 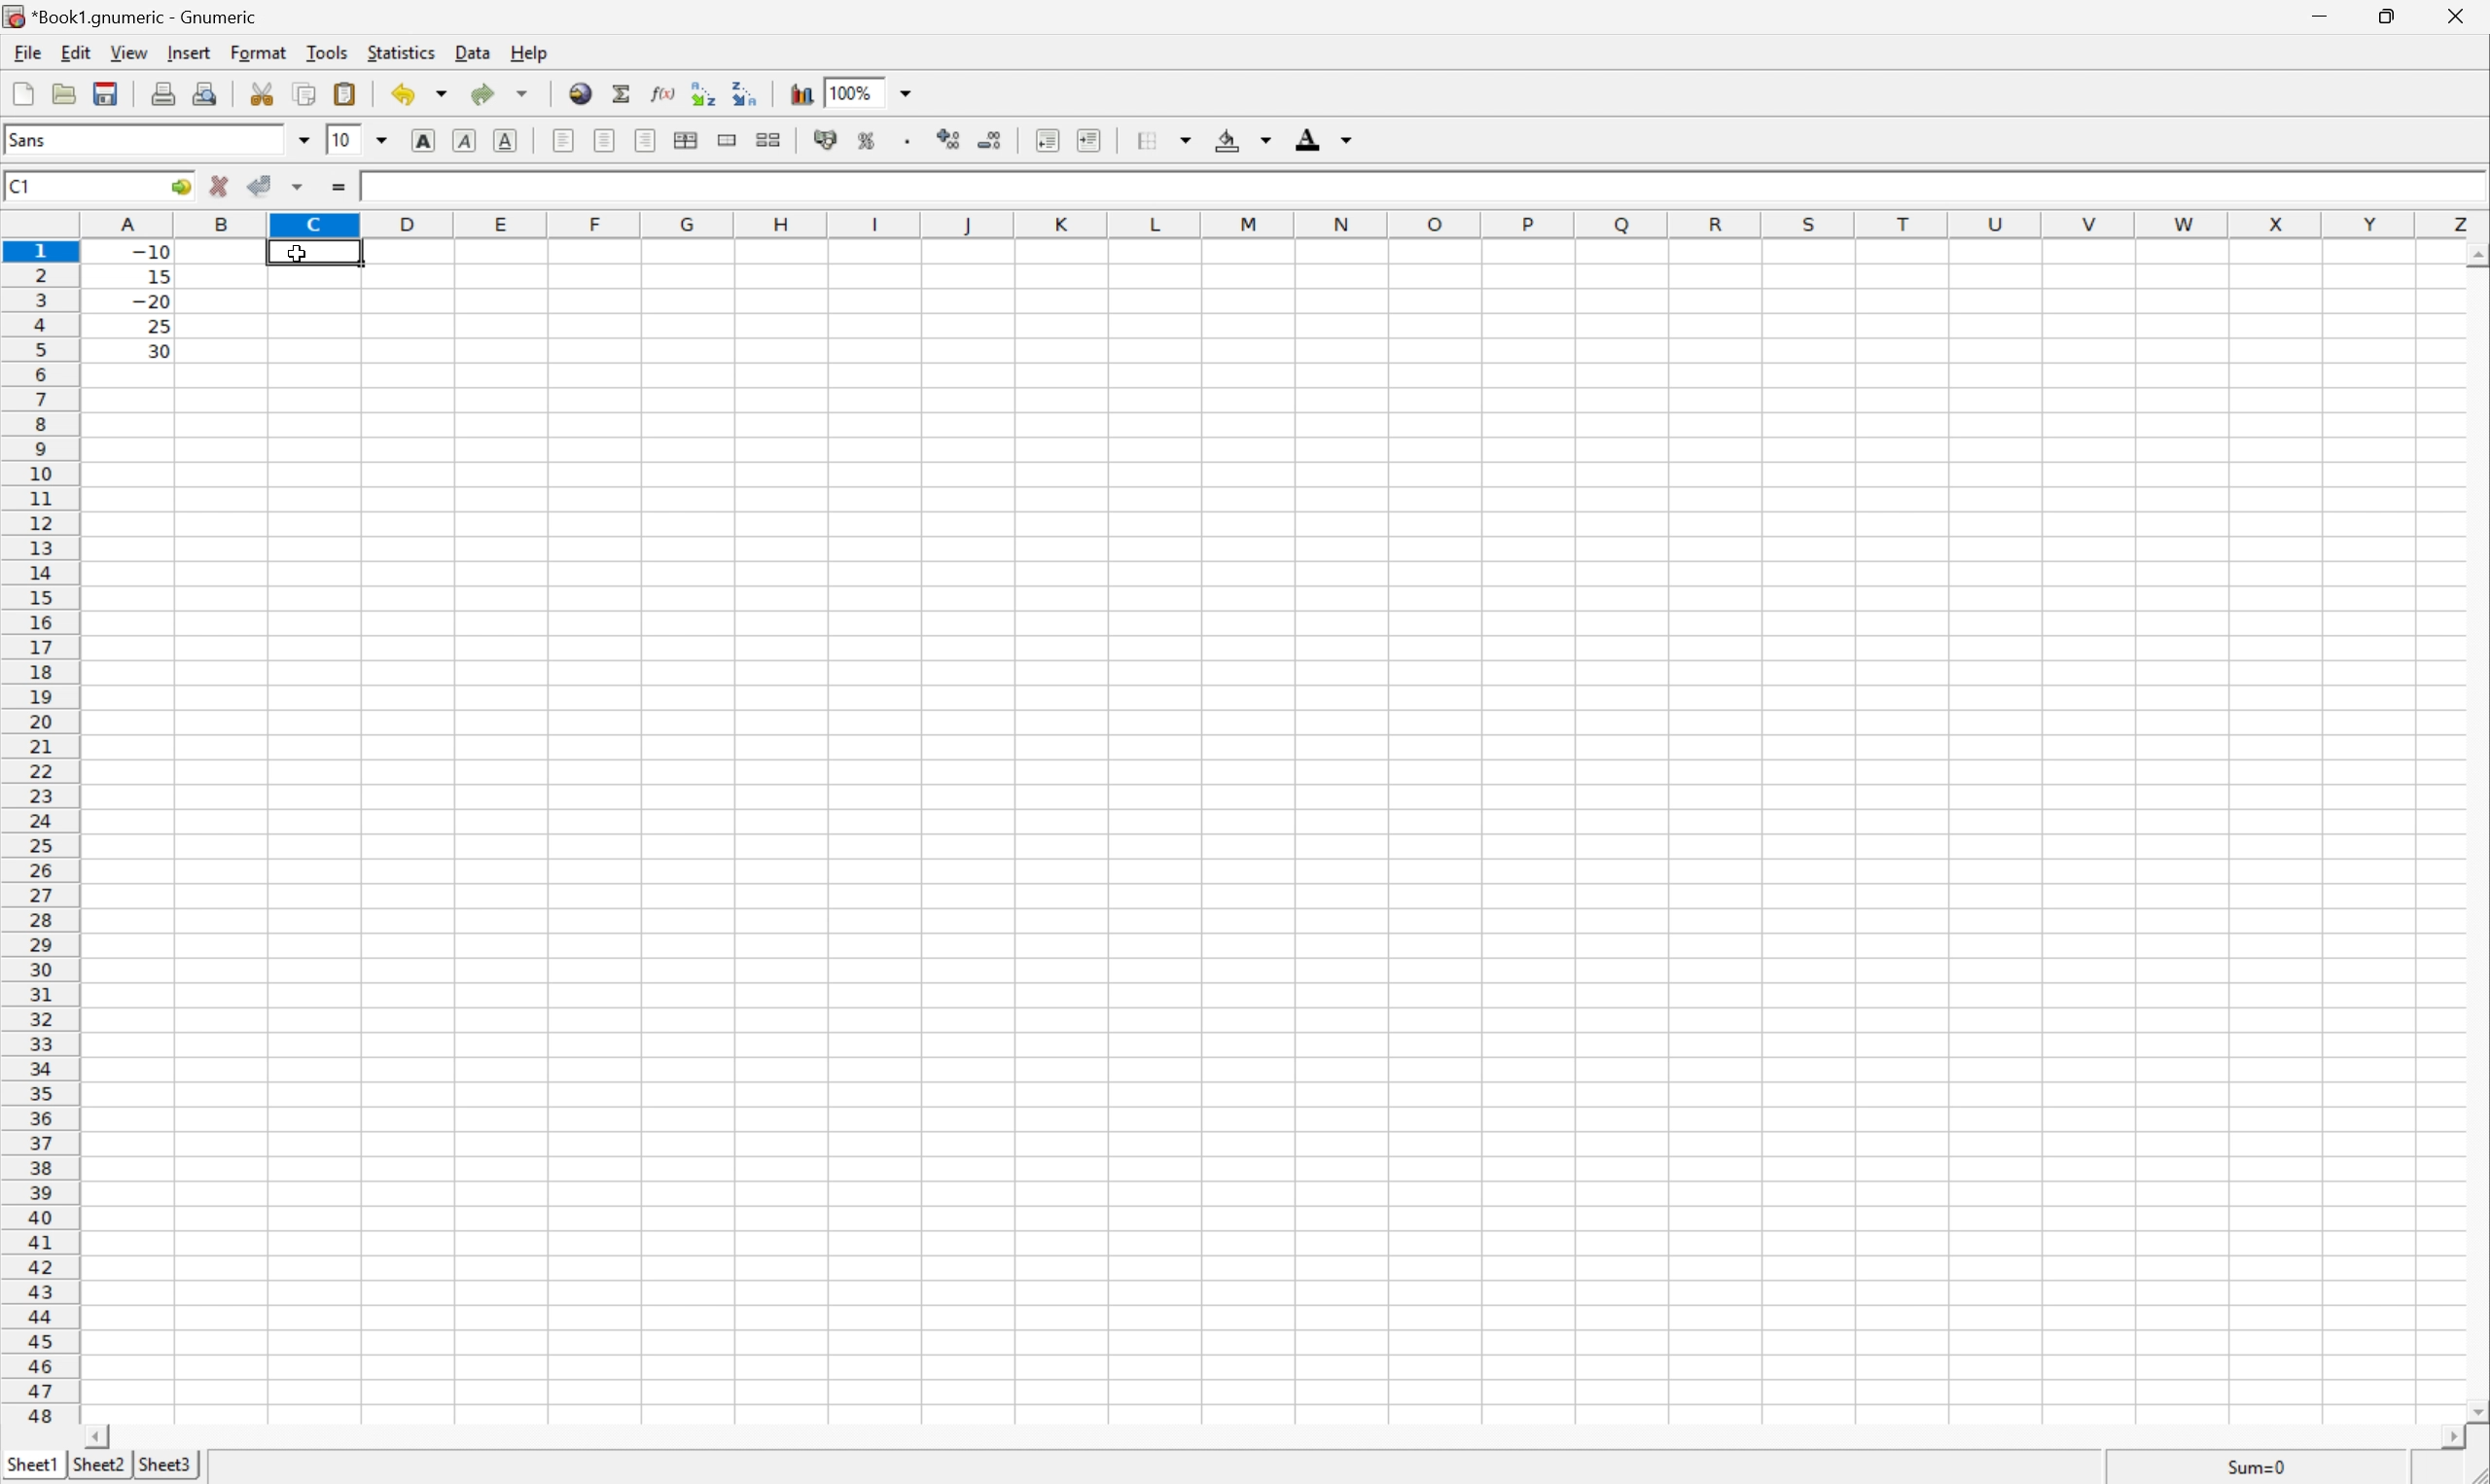 What do you see at coordinates (1348, 142) in the screenshot?
I see `Dorp Down` at bounding box center [1348, 142].